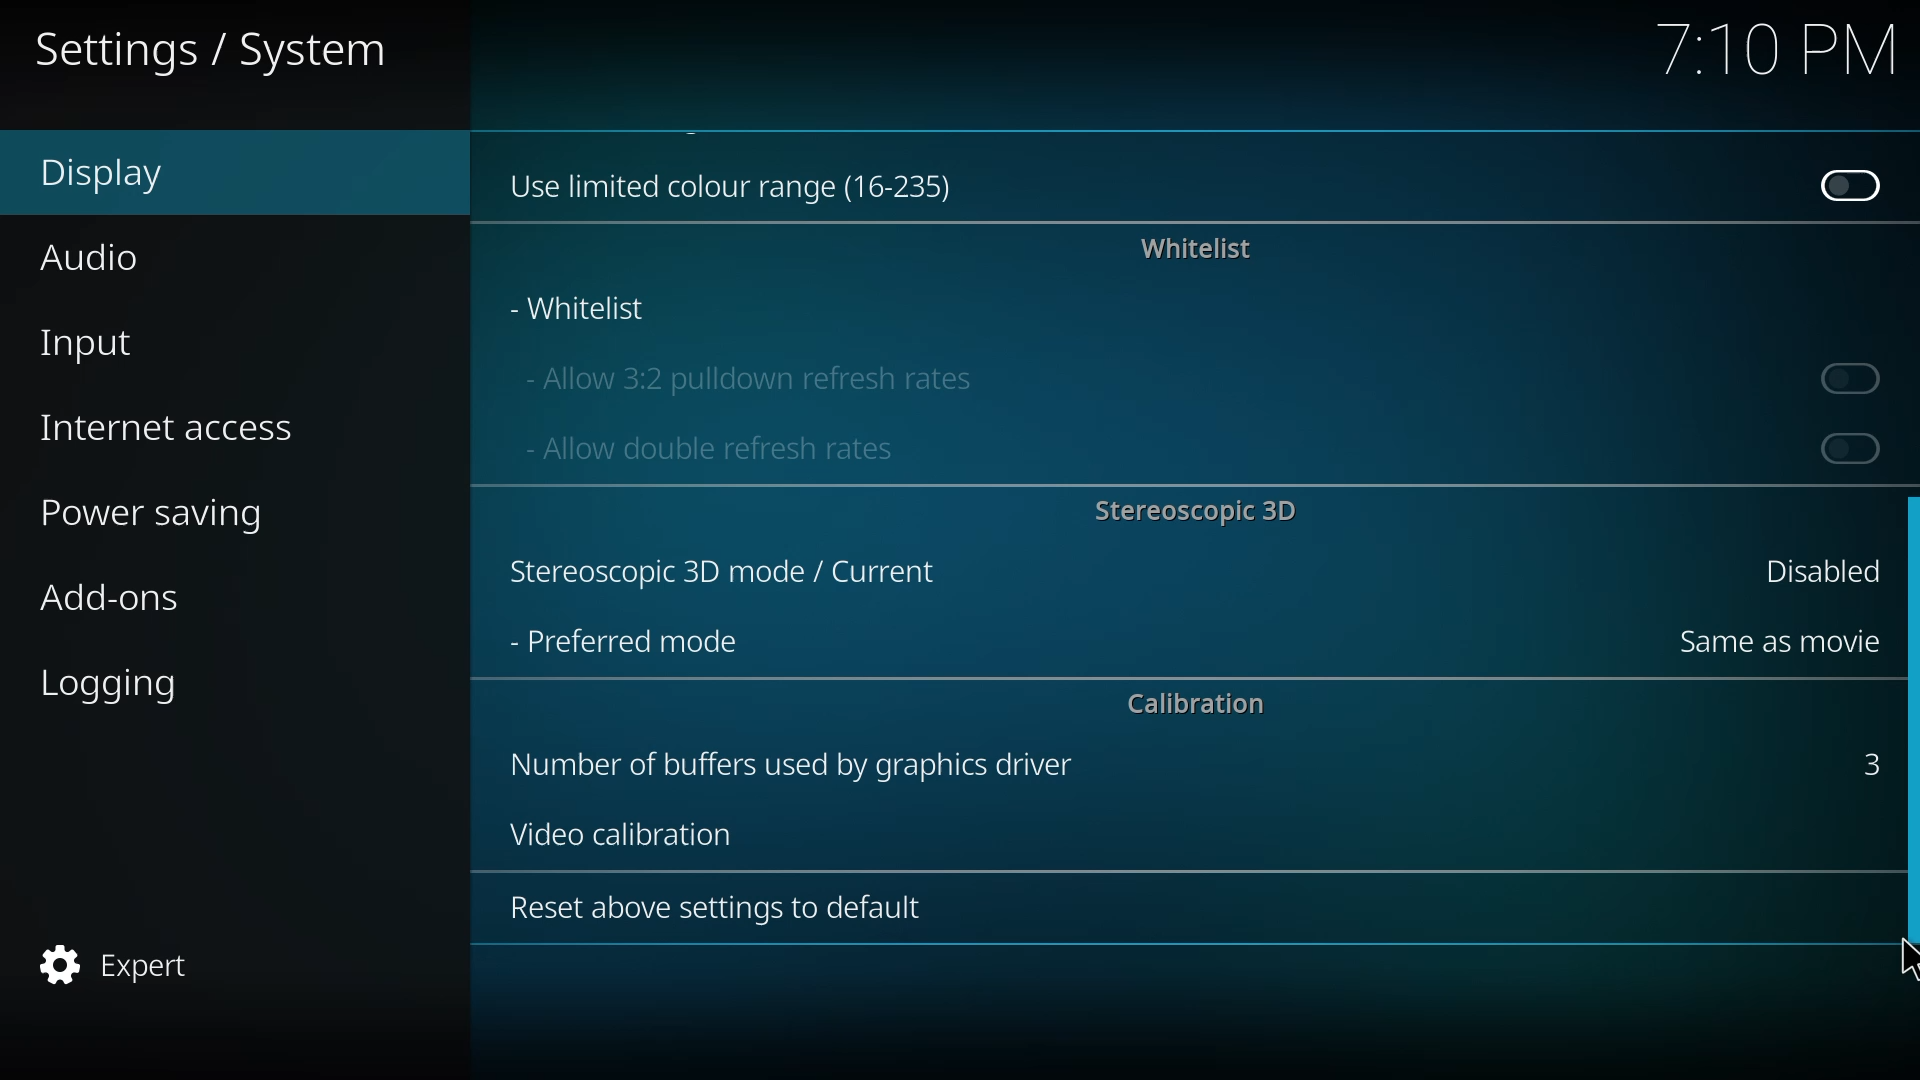  I want to click on allow 3:2 pulldown refresh rate, so click(746, 374).